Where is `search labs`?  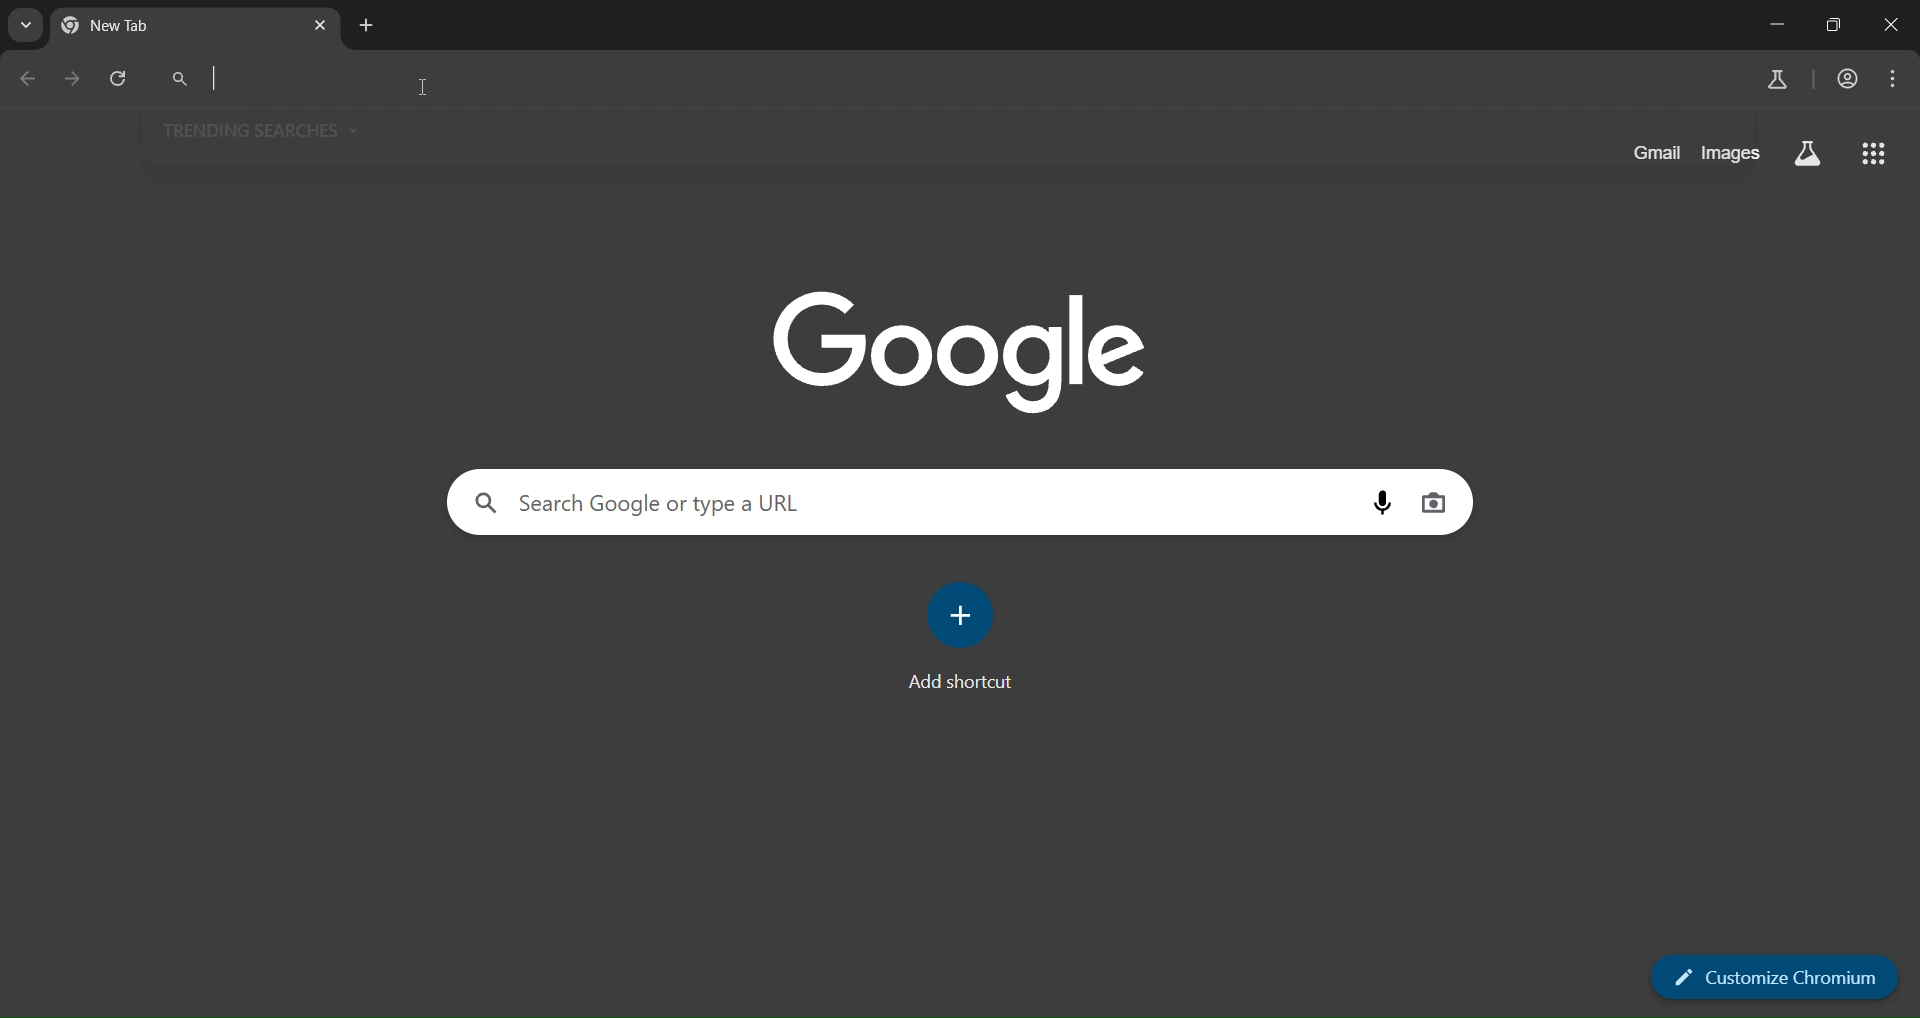 search labs is located at coordinates (1807, 155).